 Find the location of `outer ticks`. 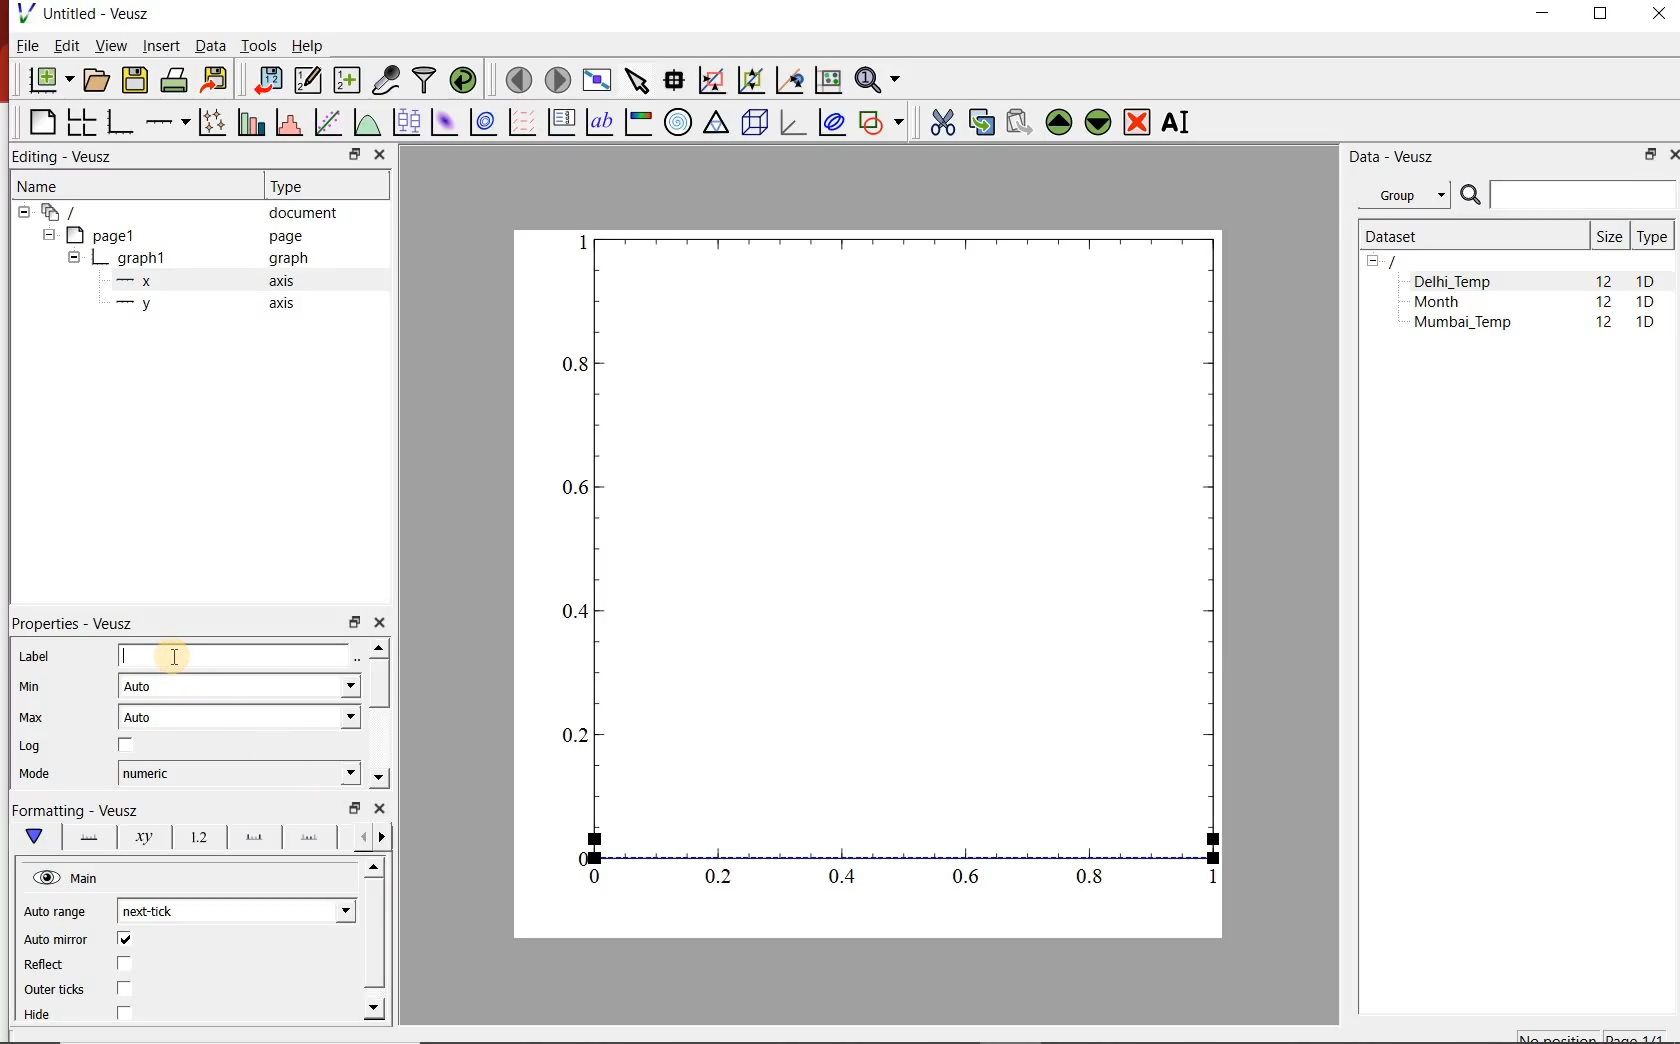

outer ticks is located at coordinates (55, 991).